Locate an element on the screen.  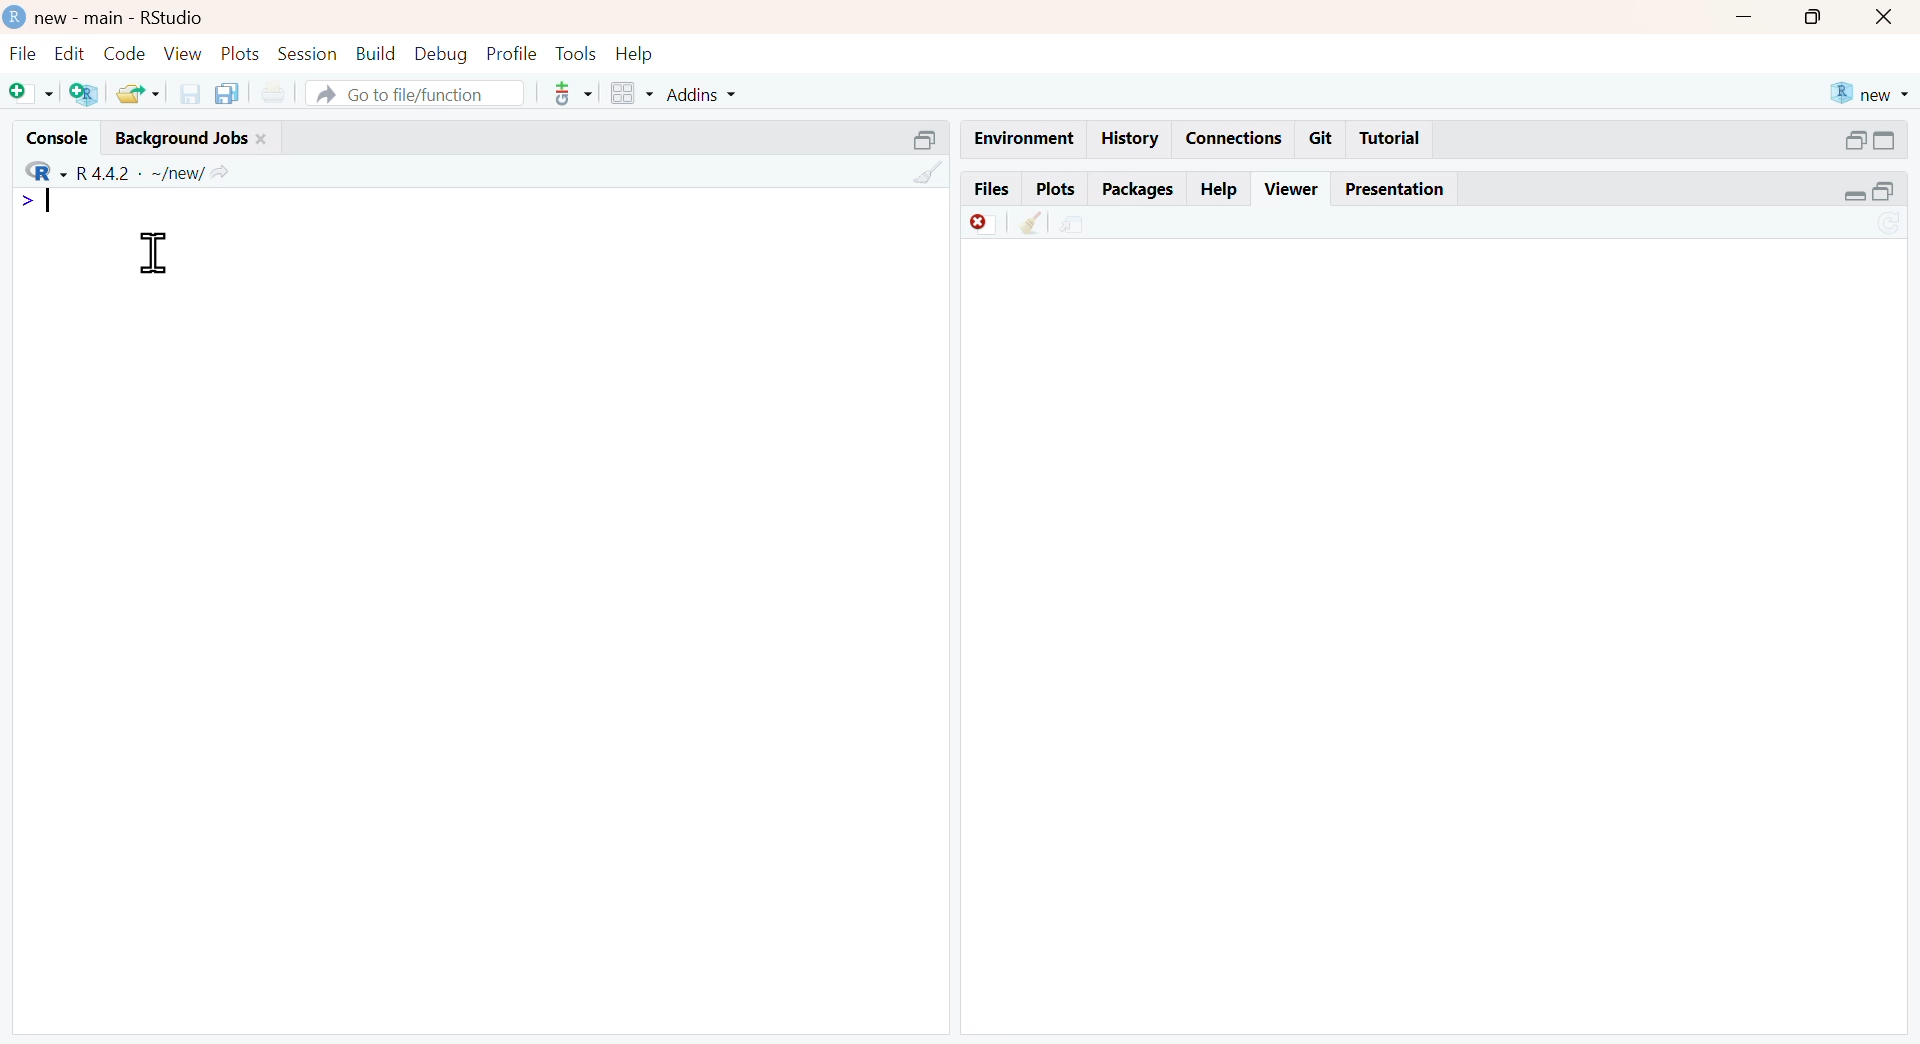
files is located at coordinates (993, 186).